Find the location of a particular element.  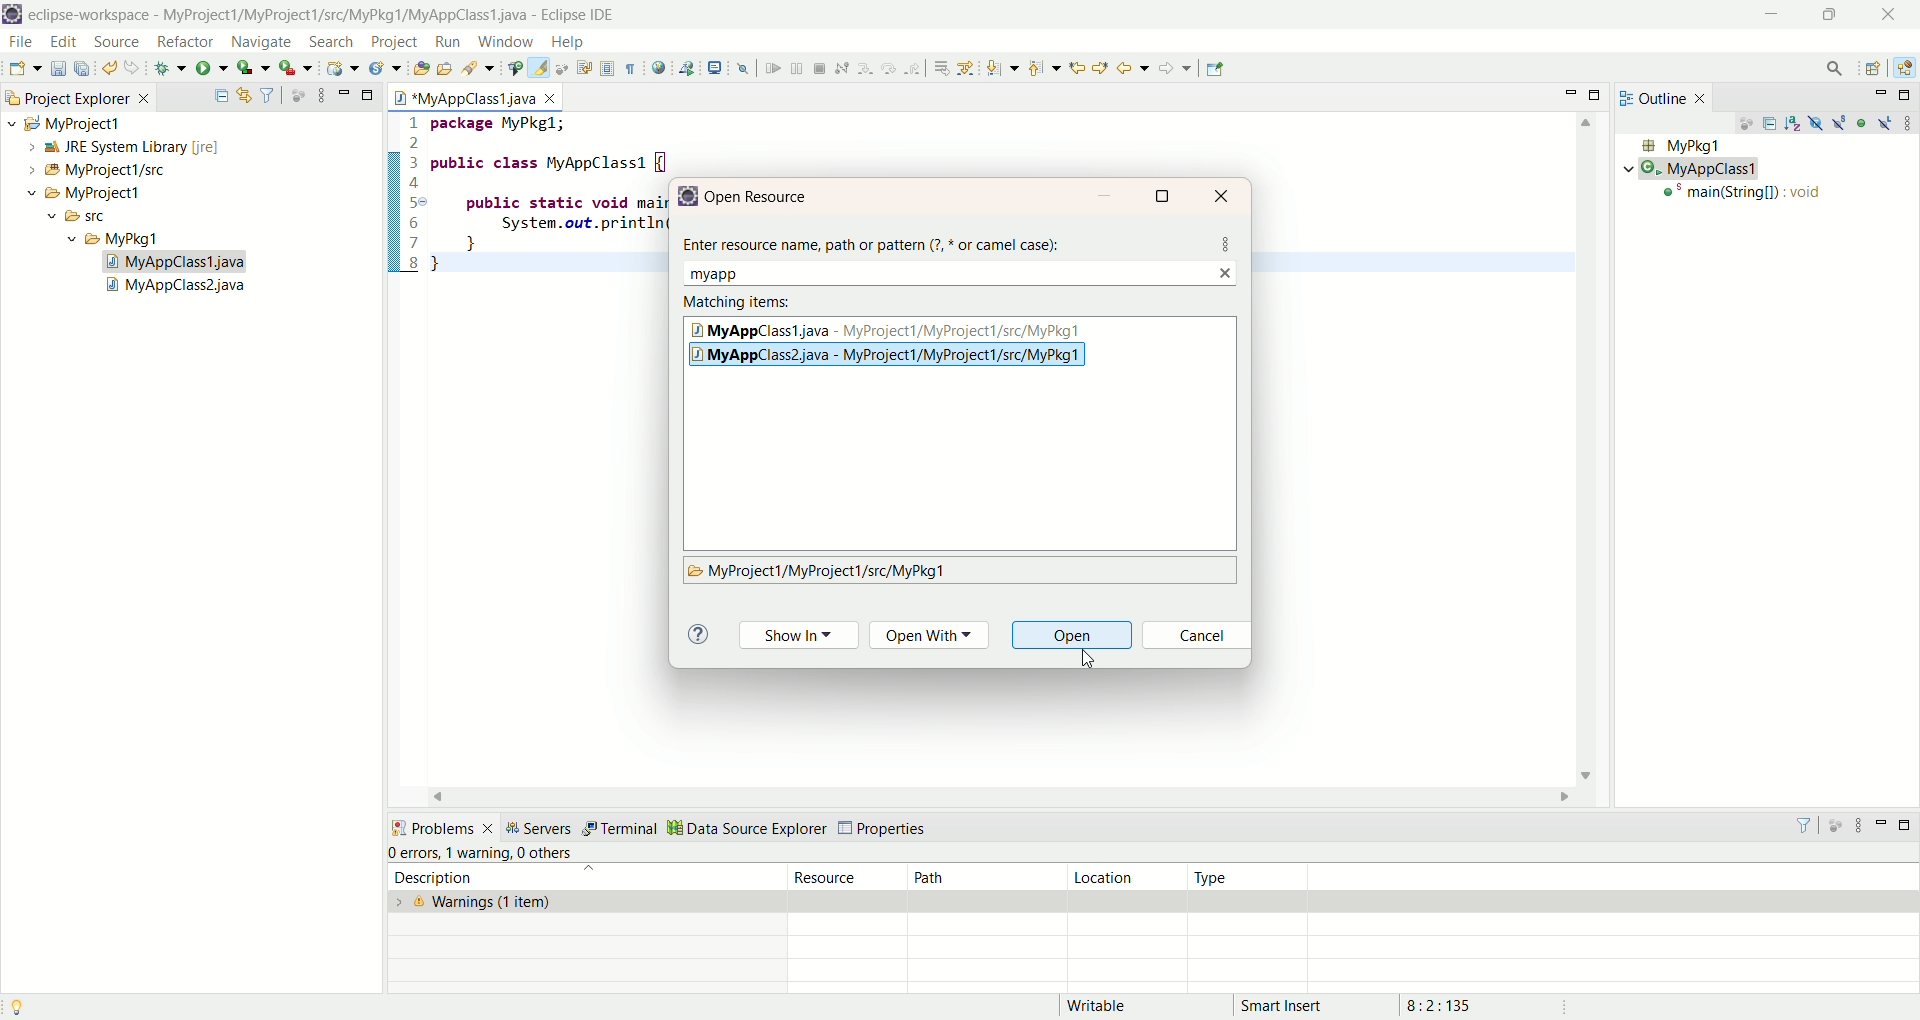

hide non-public member is located at coordinates (1863, 122).